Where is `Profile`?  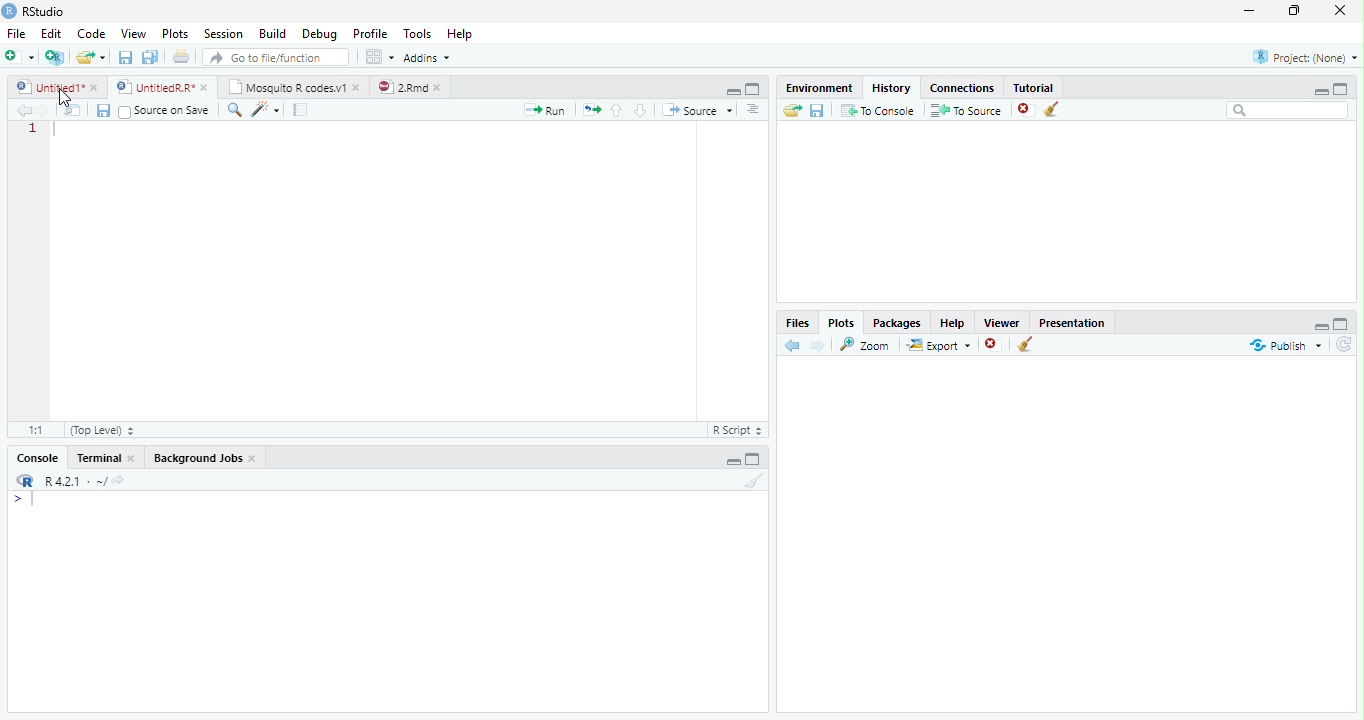
Profile is located at coordinates (369, 33).